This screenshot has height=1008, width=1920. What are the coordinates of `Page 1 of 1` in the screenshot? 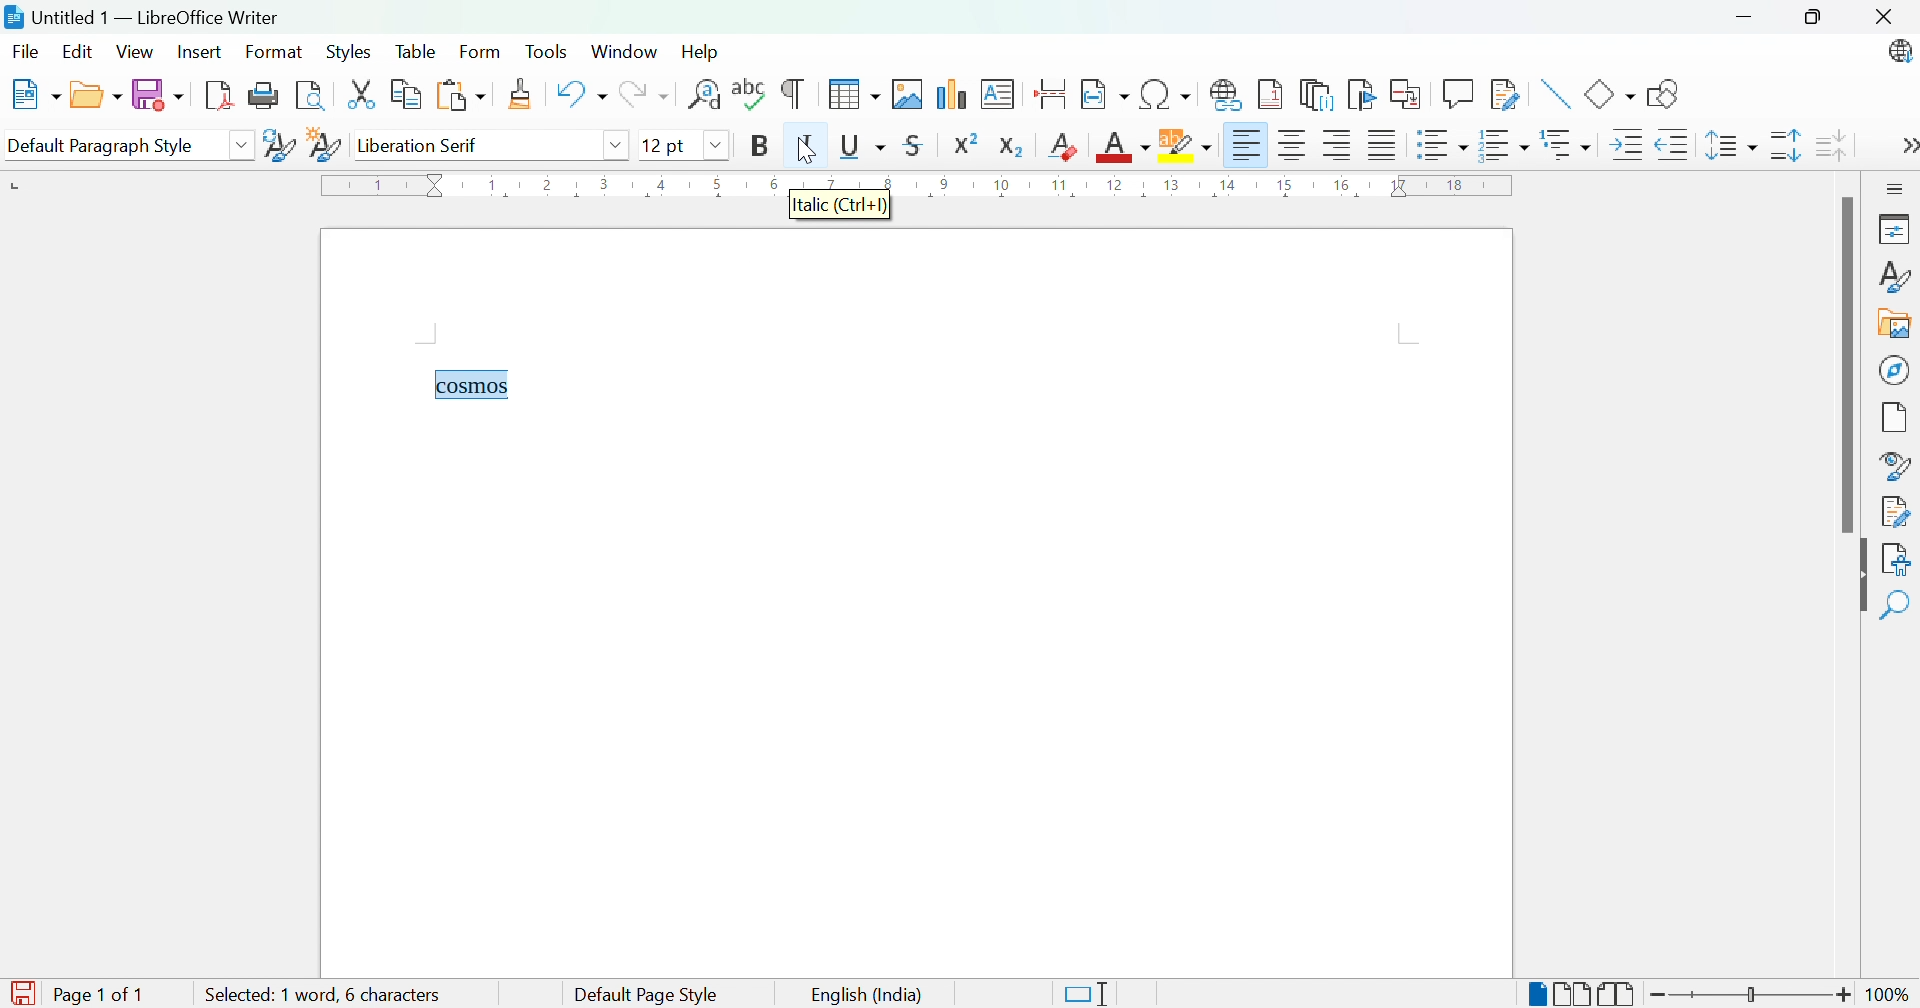 It's located at (76, 994).